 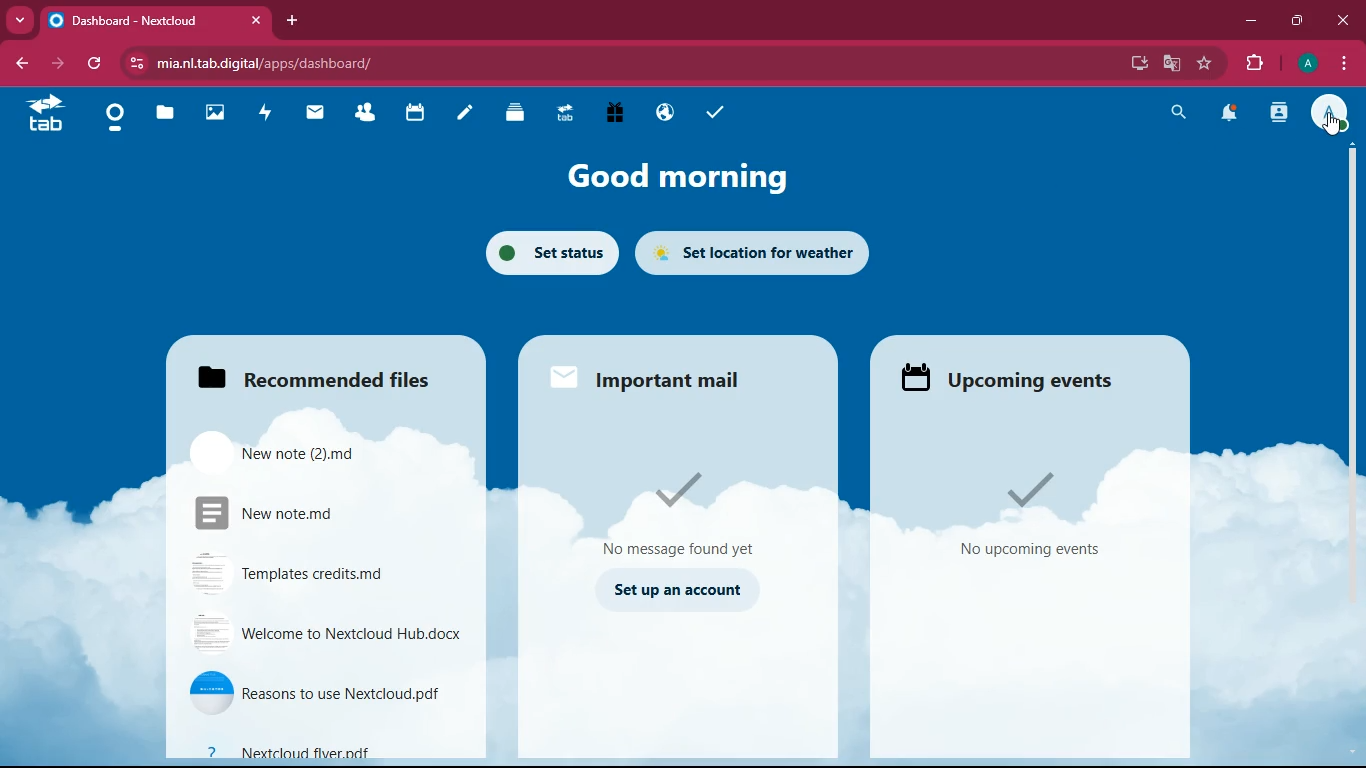 I want to click on tab, so click(x=43, y=117).